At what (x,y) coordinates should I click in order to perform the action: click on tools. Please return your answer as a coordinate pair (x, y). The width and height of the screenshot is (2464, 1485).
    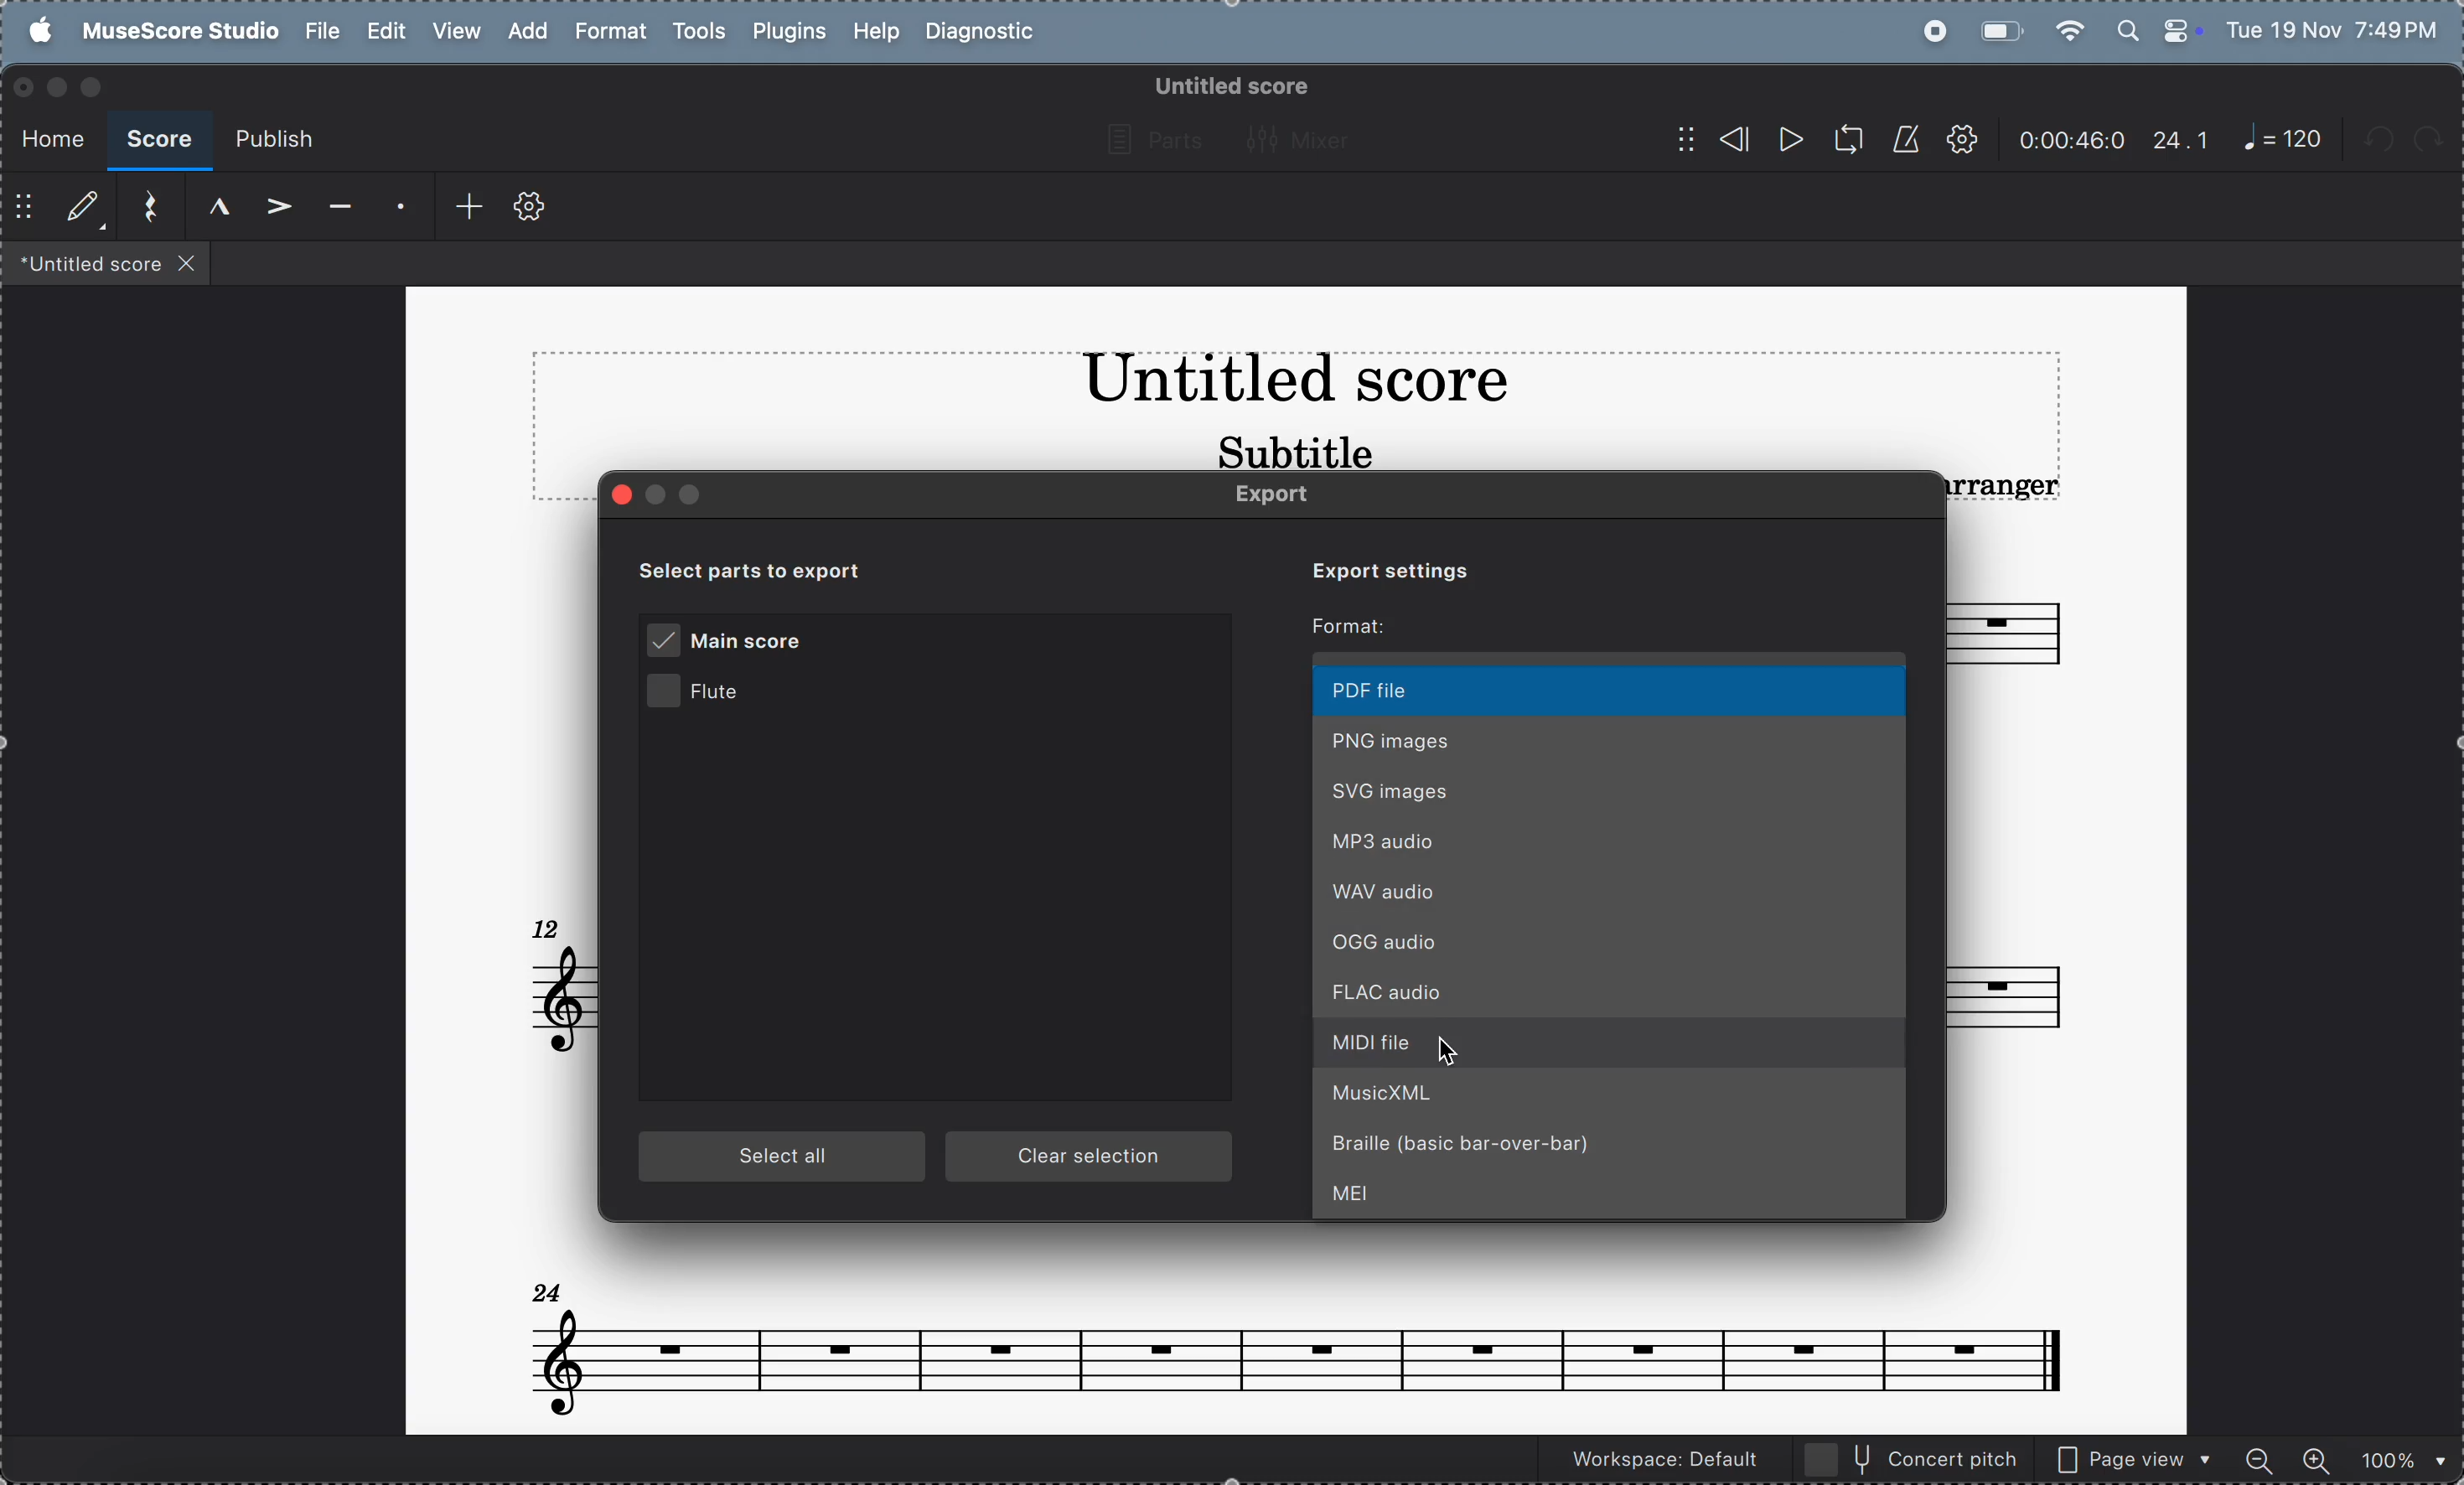
    Looking at the image, I should click on (698, 34).